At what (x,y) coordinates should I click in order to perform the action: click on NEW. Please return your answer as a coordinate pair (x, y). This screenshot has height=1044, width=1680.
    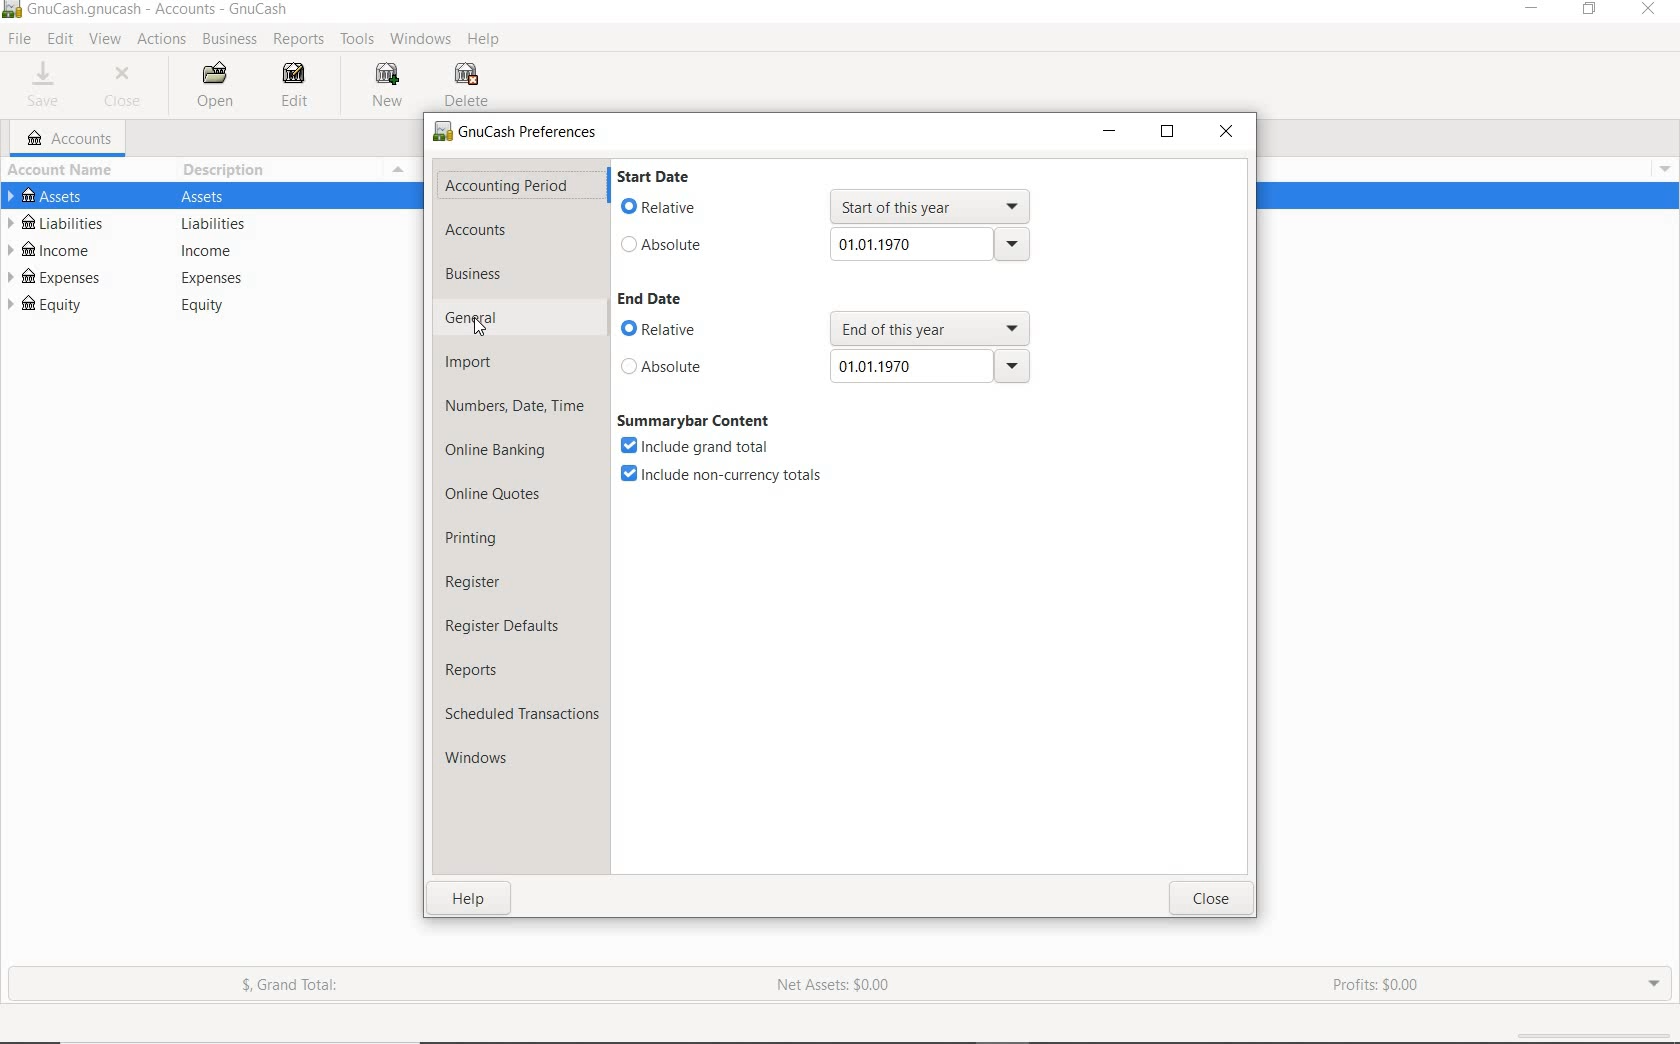
    Looking at the image, I should click on (392, 87).